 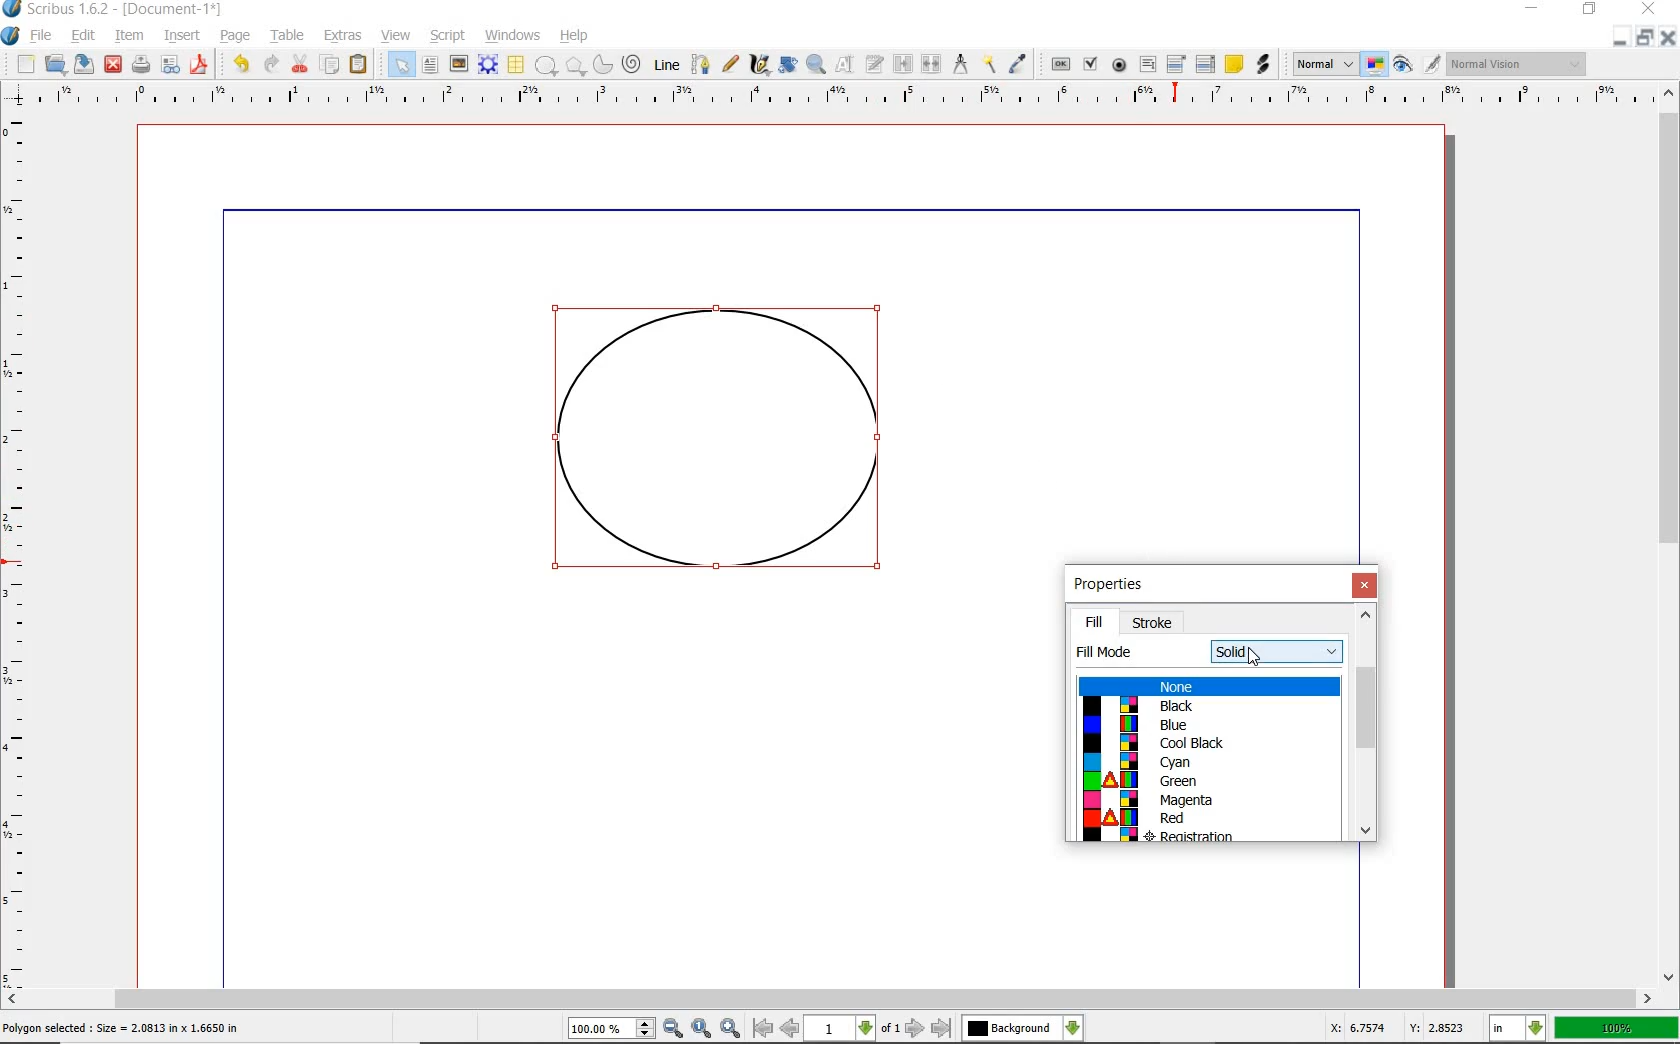 What do you see at coordinates (630, 65) in the screenshot?
I see `SPIRAL` at bounding box center [630, 65].